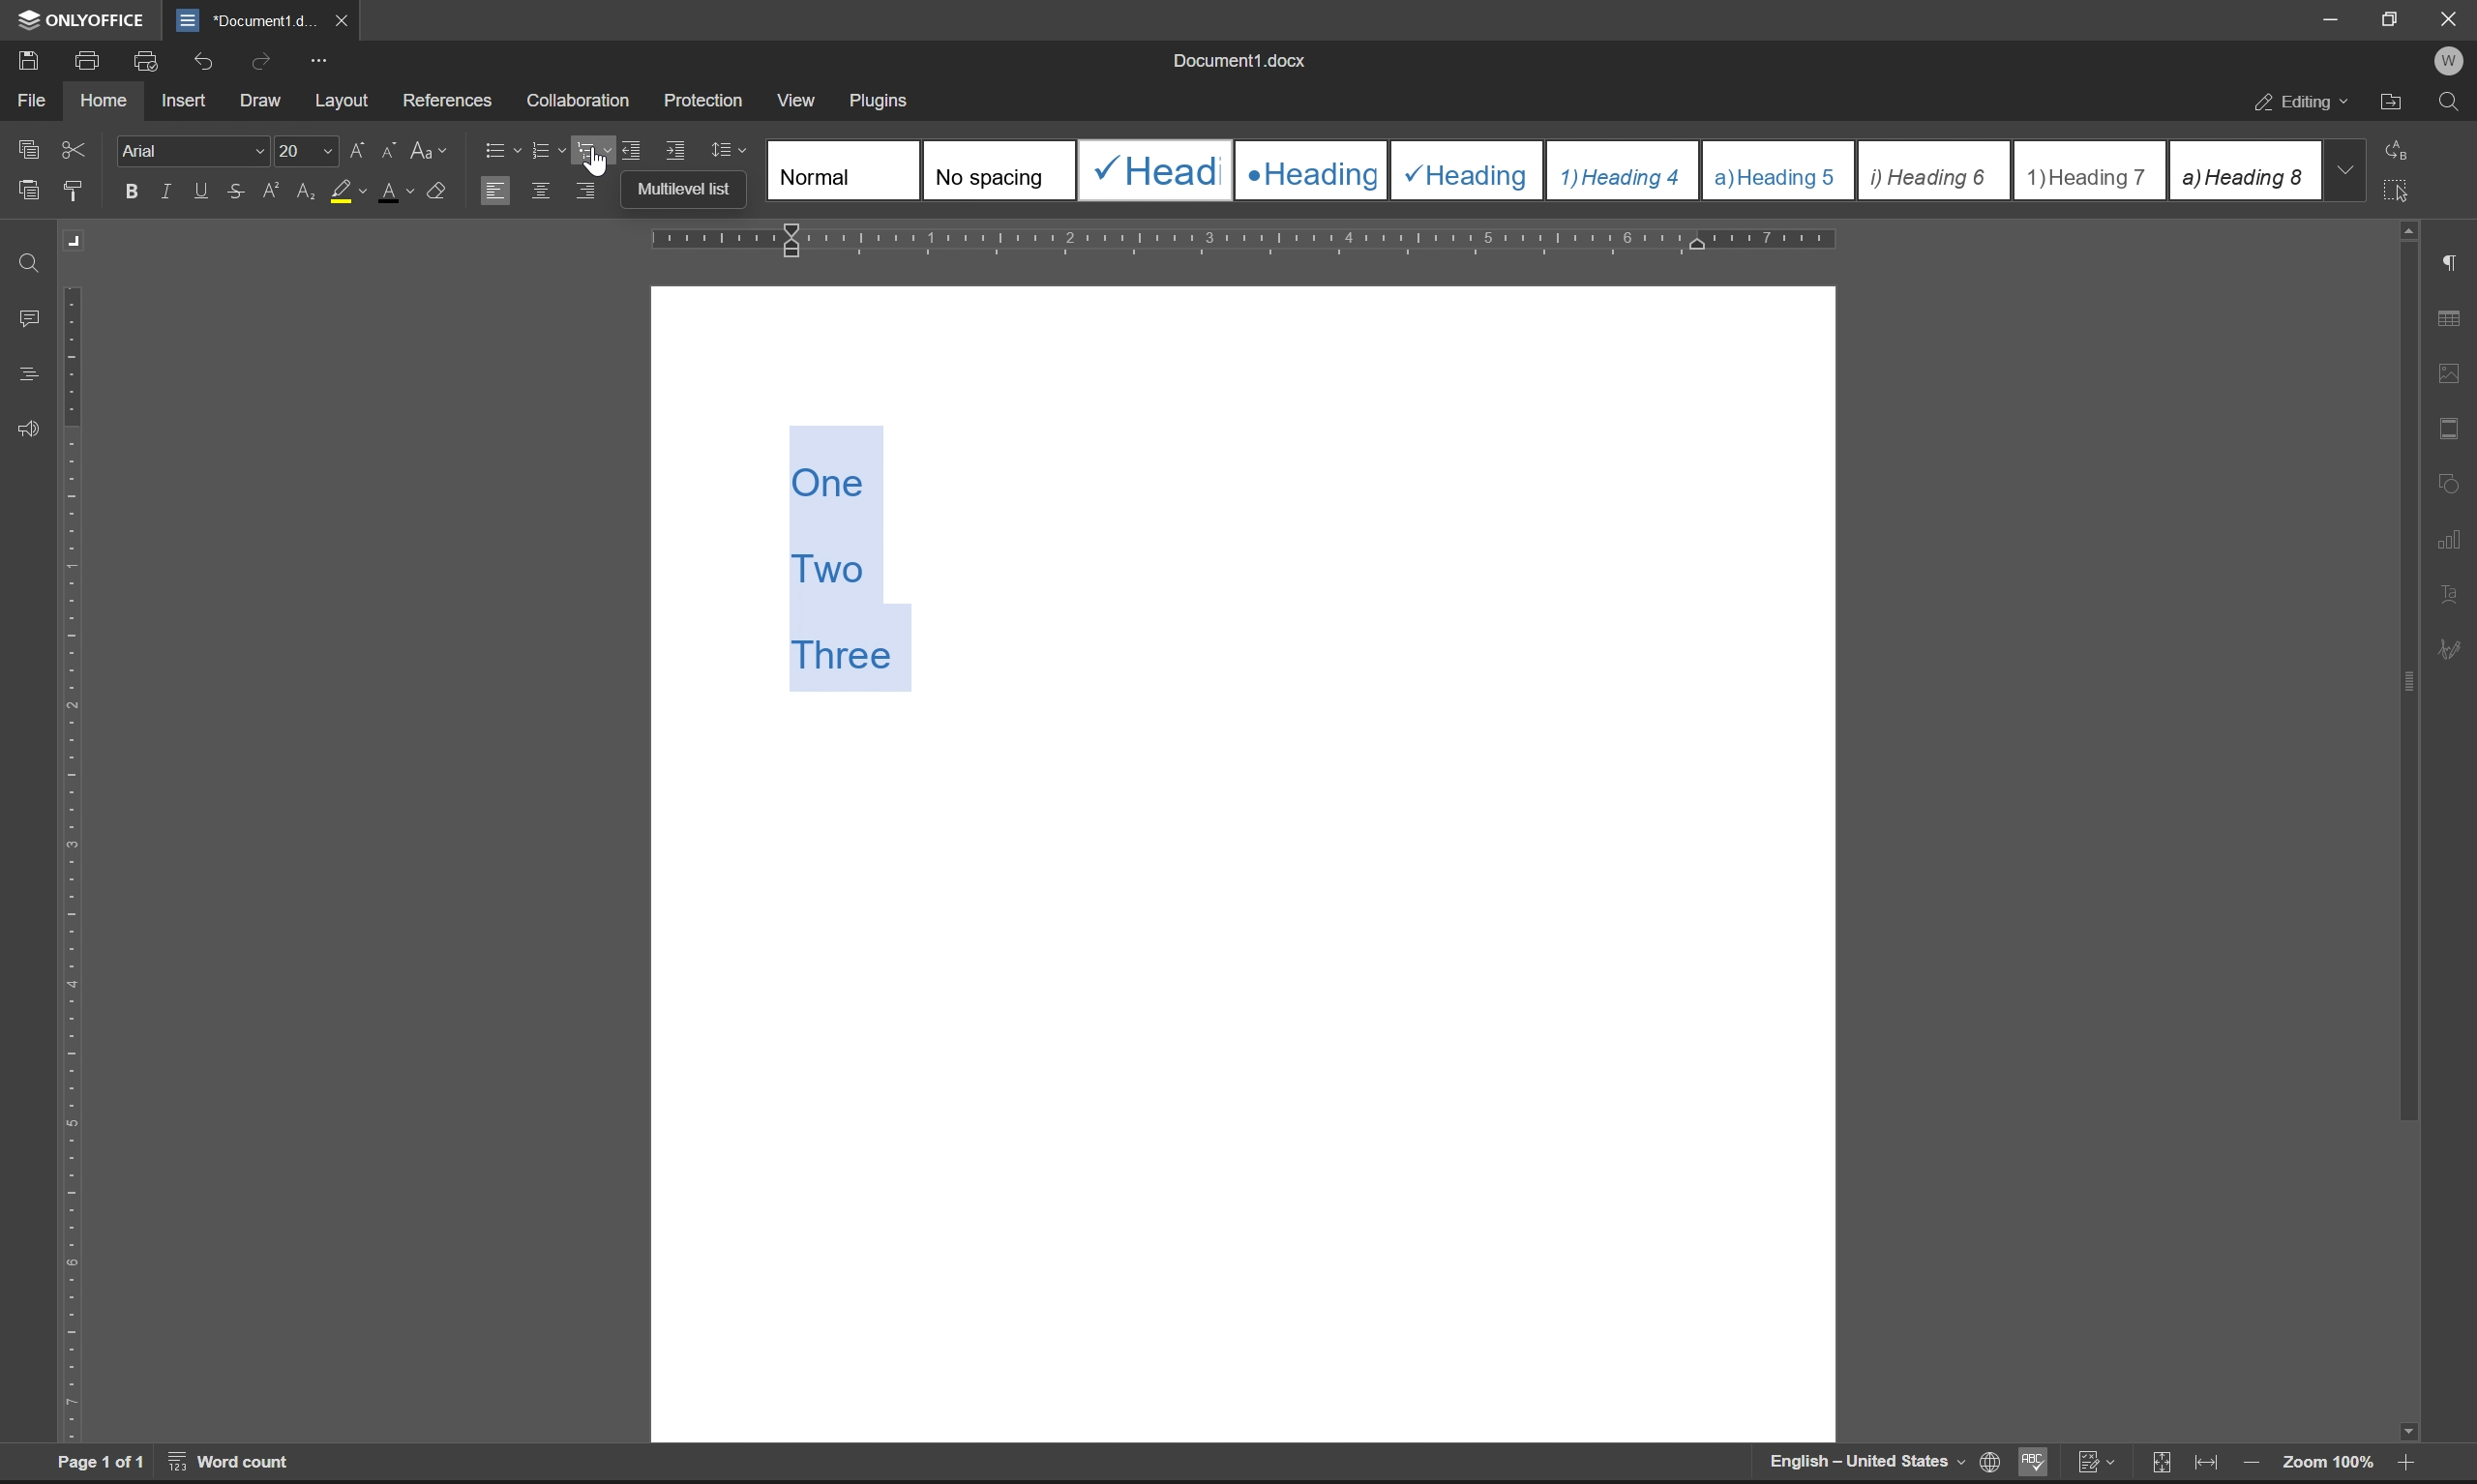 The width and height of the screenshot is (2477, 1484). What do you see at coordinates (183, 99) in the screenshot?
I see `insert` at bounding box center [183, 99].